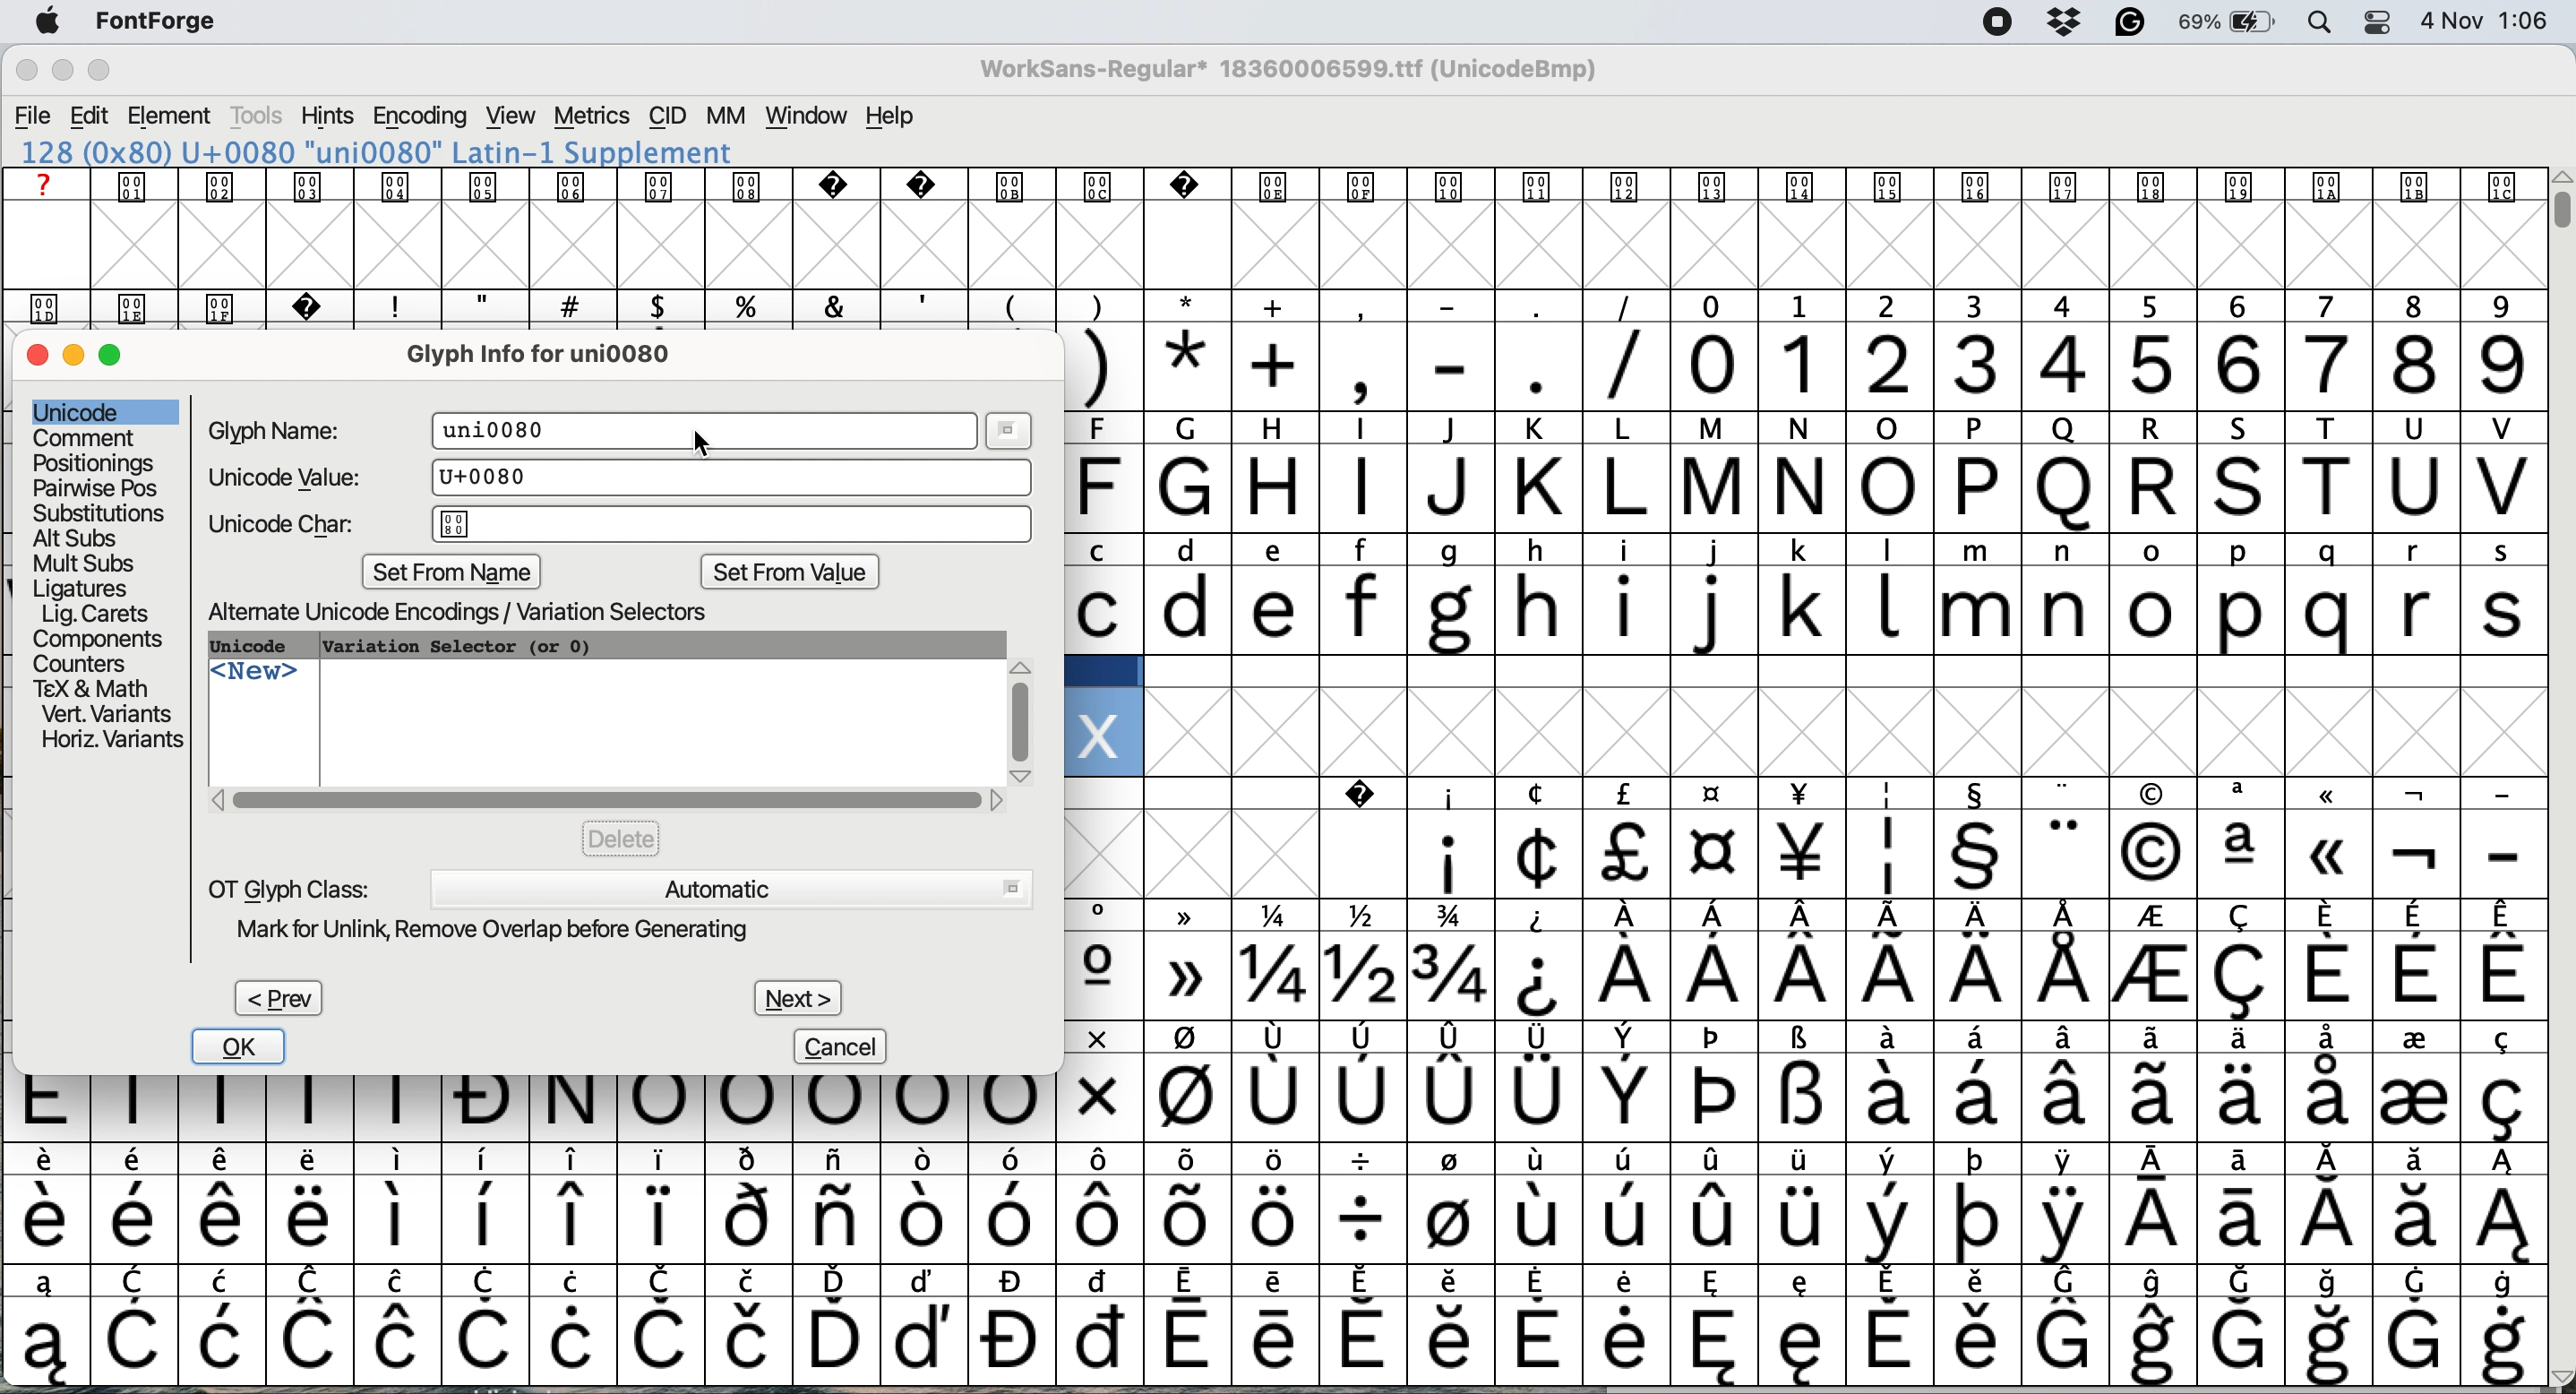 The image size is (2576, 1394). What do you see at coordinates (2227, 23) in the screenshot?
I see `battery` at bounding box center [2227, 23].